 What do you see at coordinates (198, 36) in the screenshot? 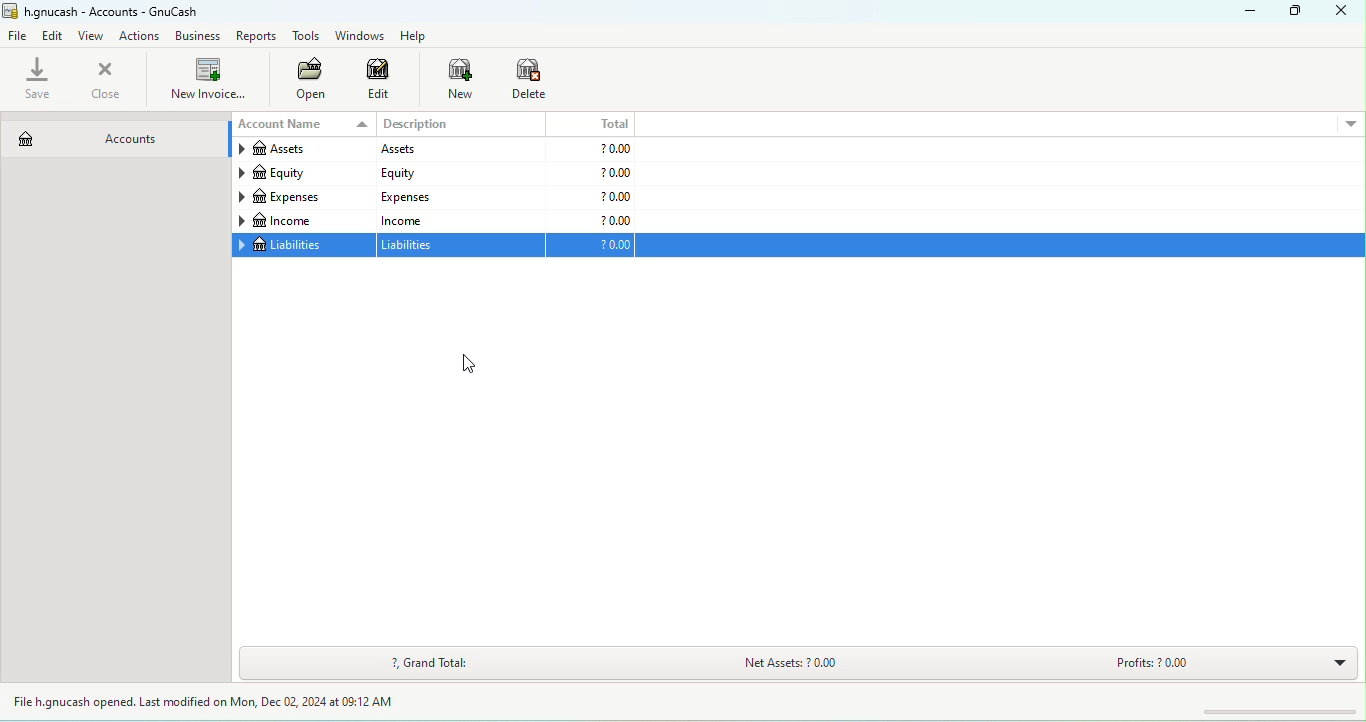
I see `bussiness` at bounding box center [198, 36].